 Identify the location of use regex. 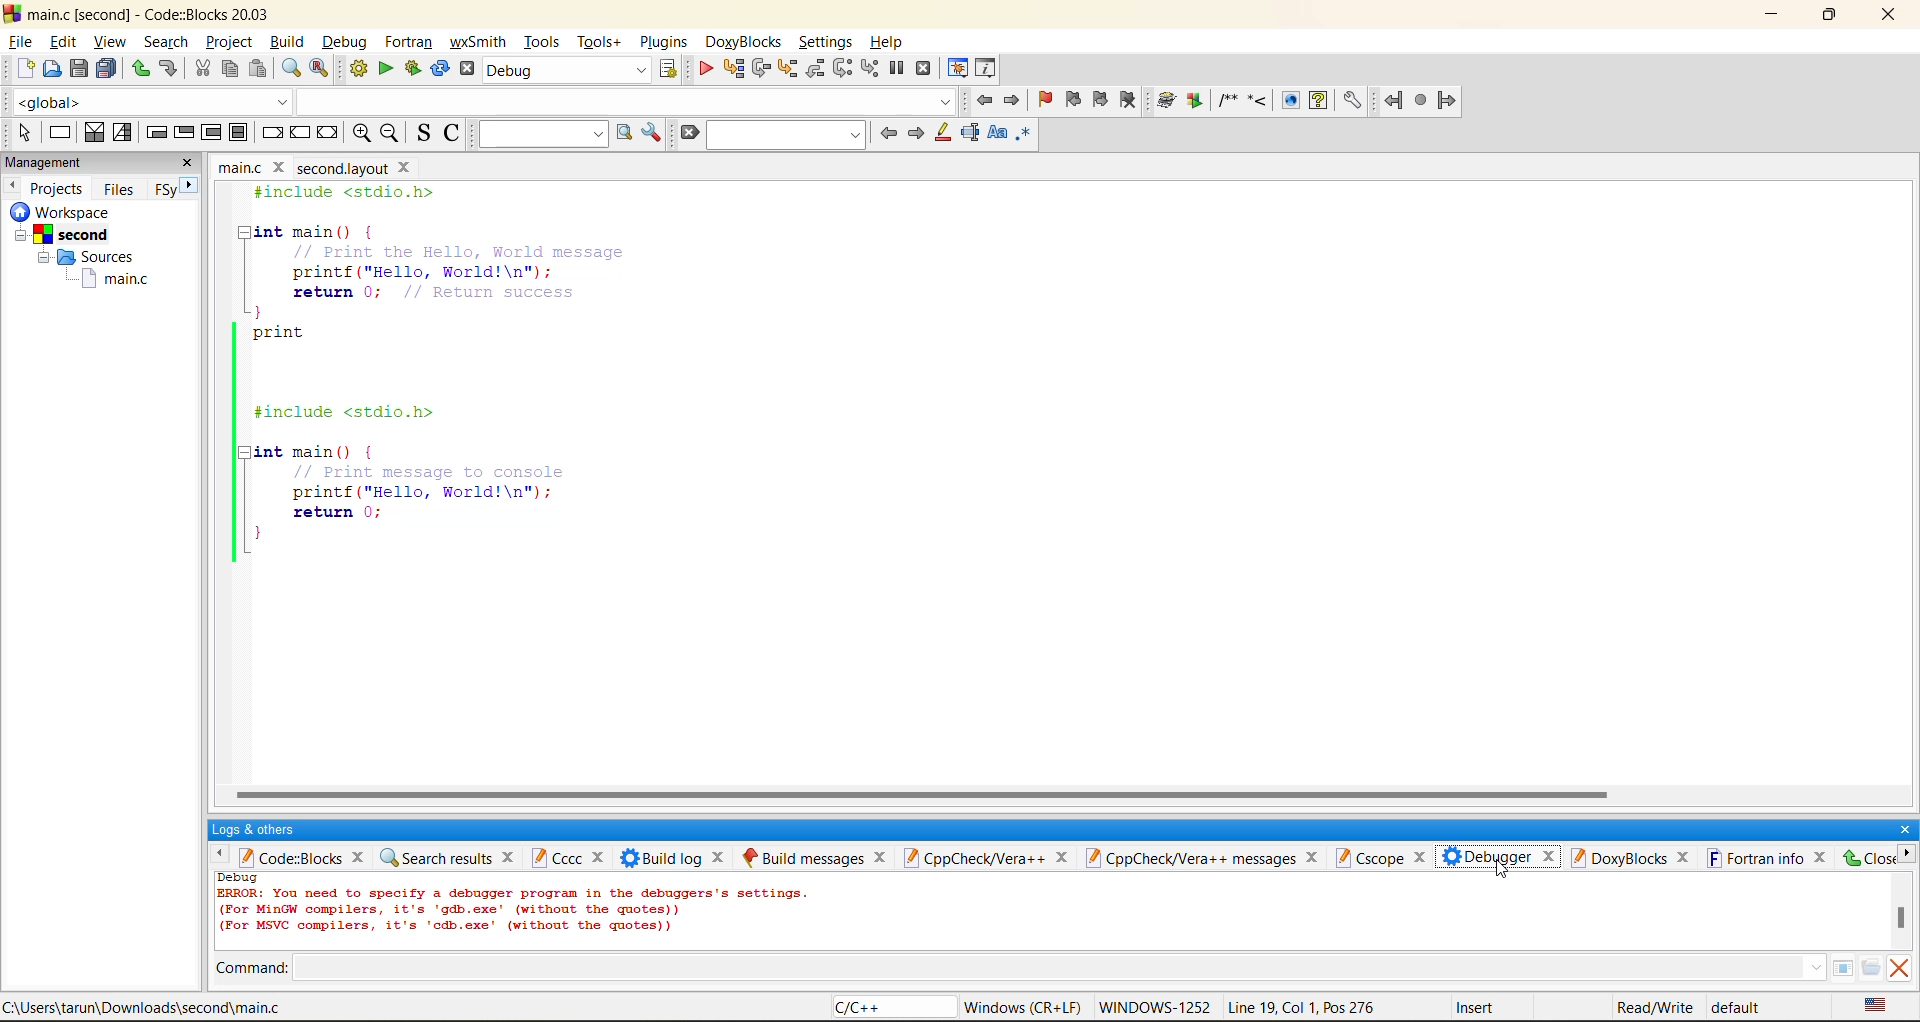
(1025, 137).